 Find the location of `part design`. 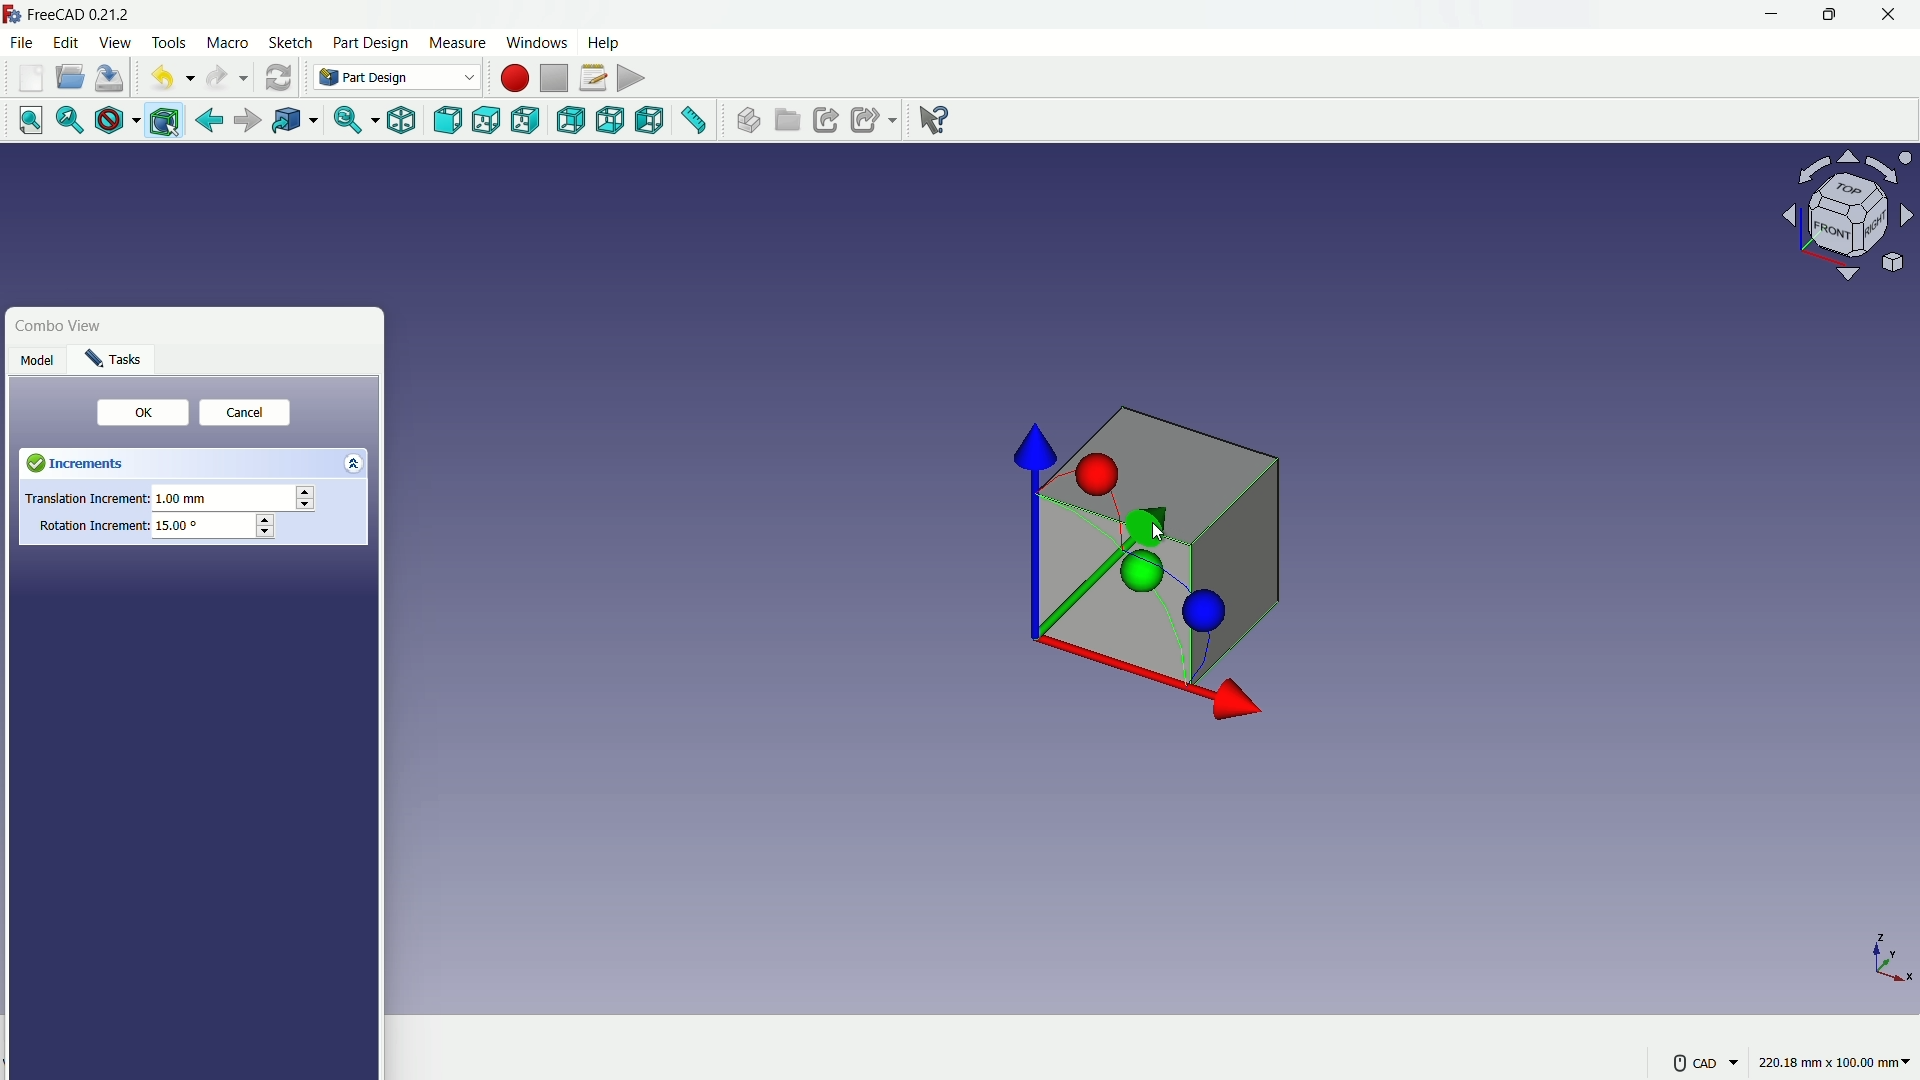

part design is located at coordinates (371, 43).